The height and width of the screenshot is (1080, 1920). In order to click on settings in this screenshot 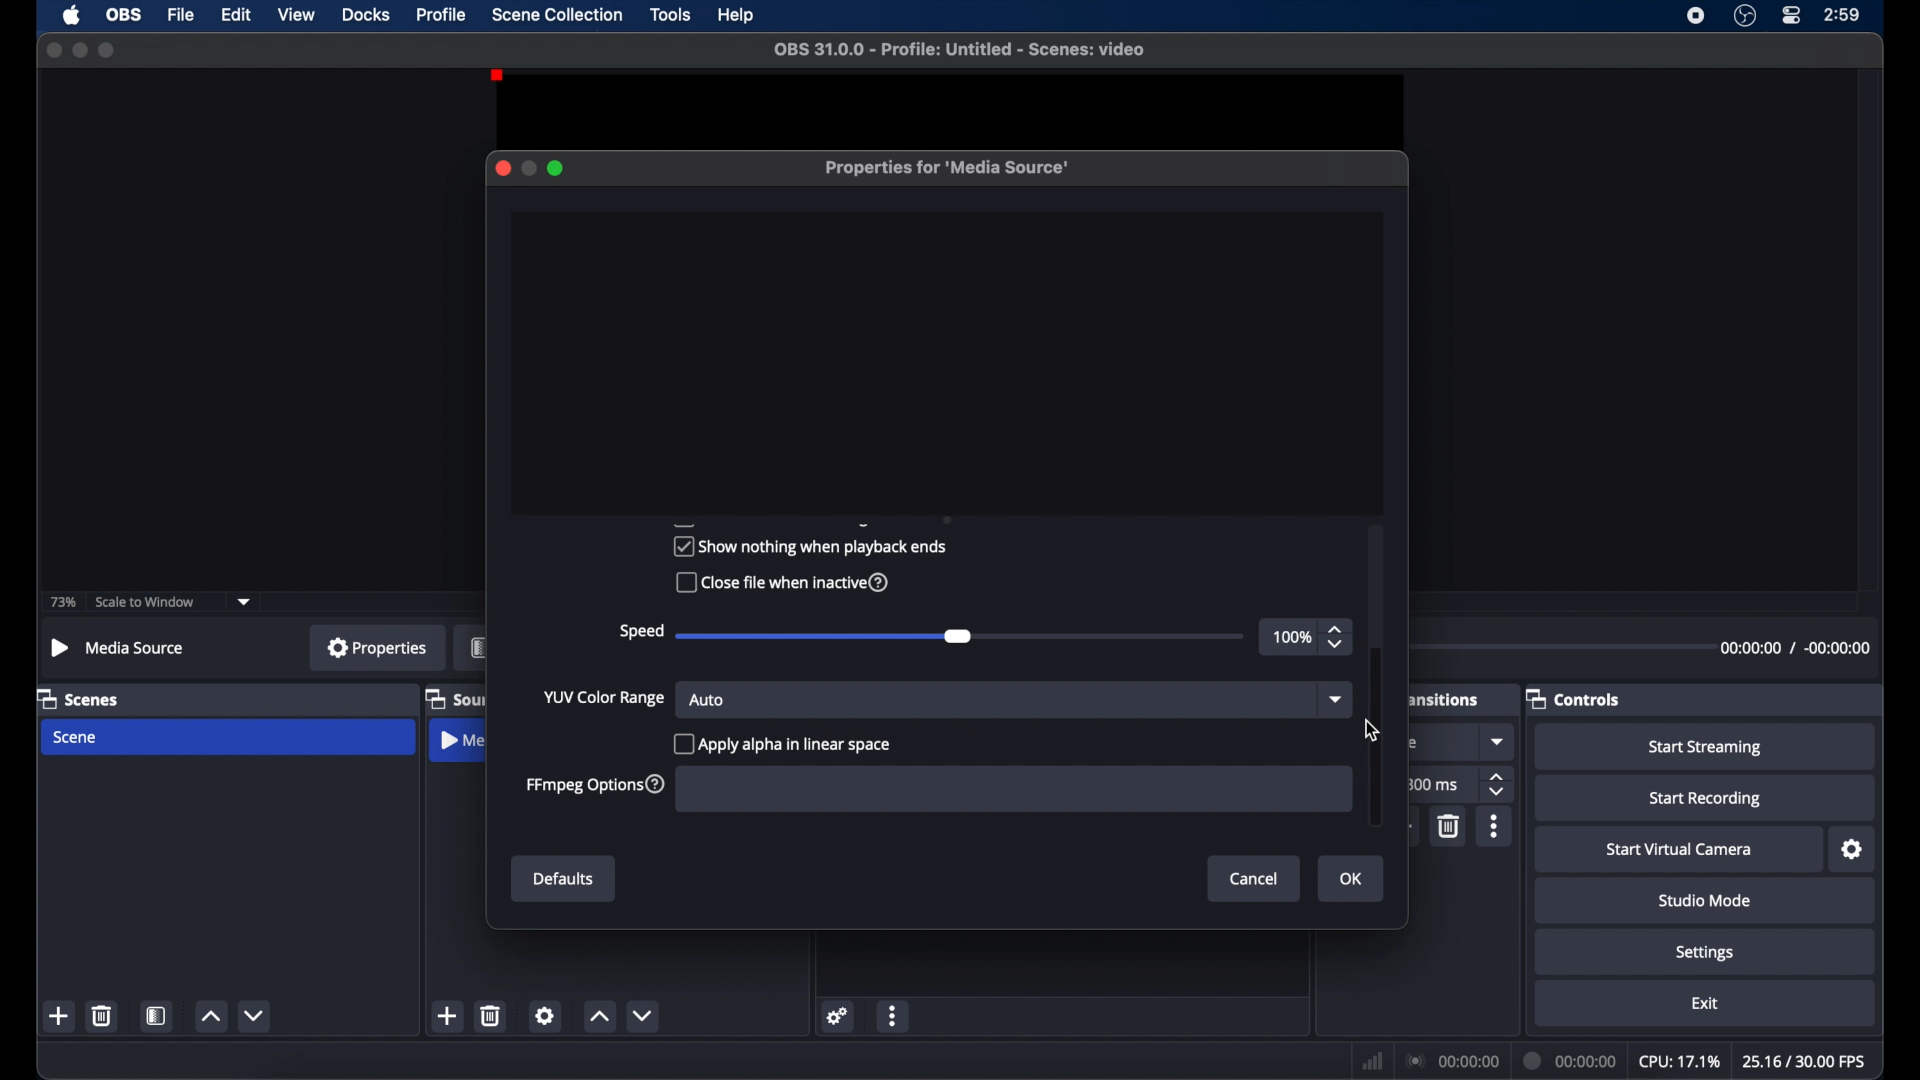, I will do `click(838, 1017)`.